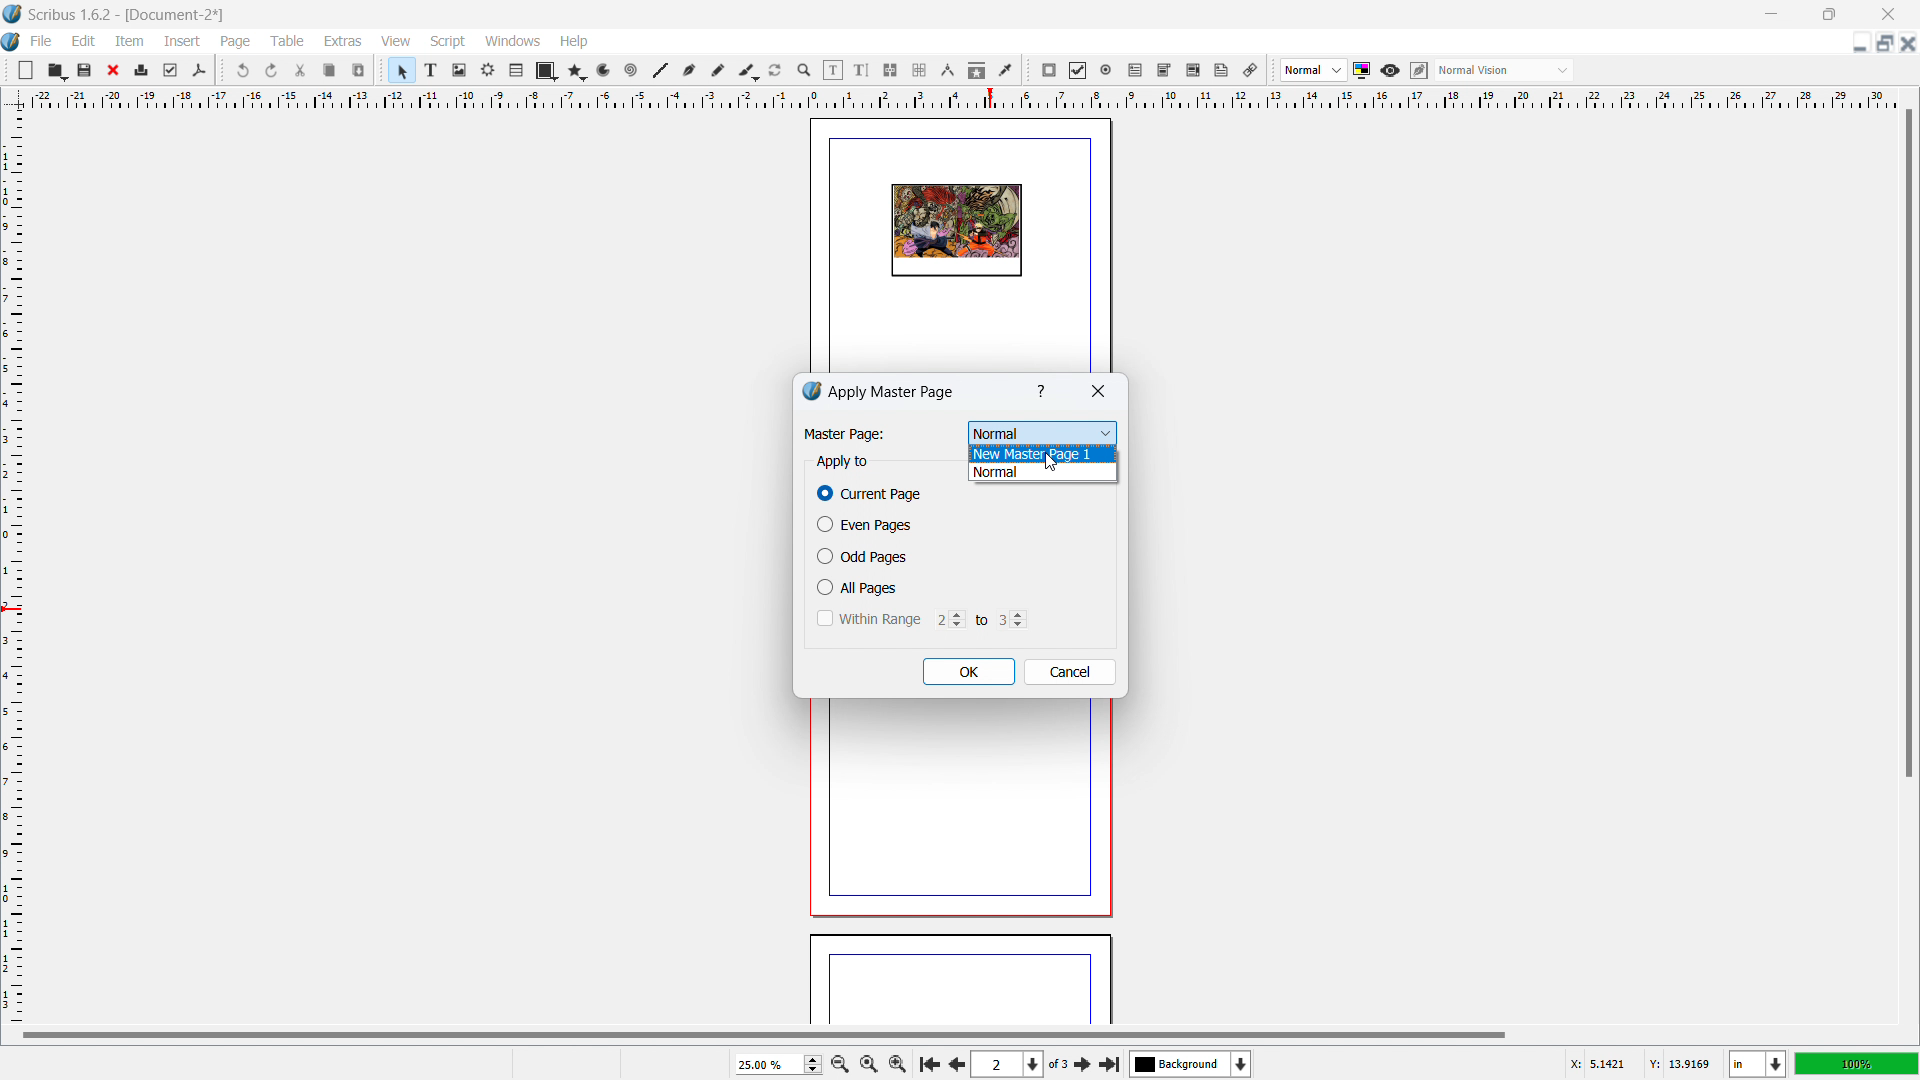  Describe the element at coordinates (1011, 618) in the screenshot. I see `range ending at page number` at that location.